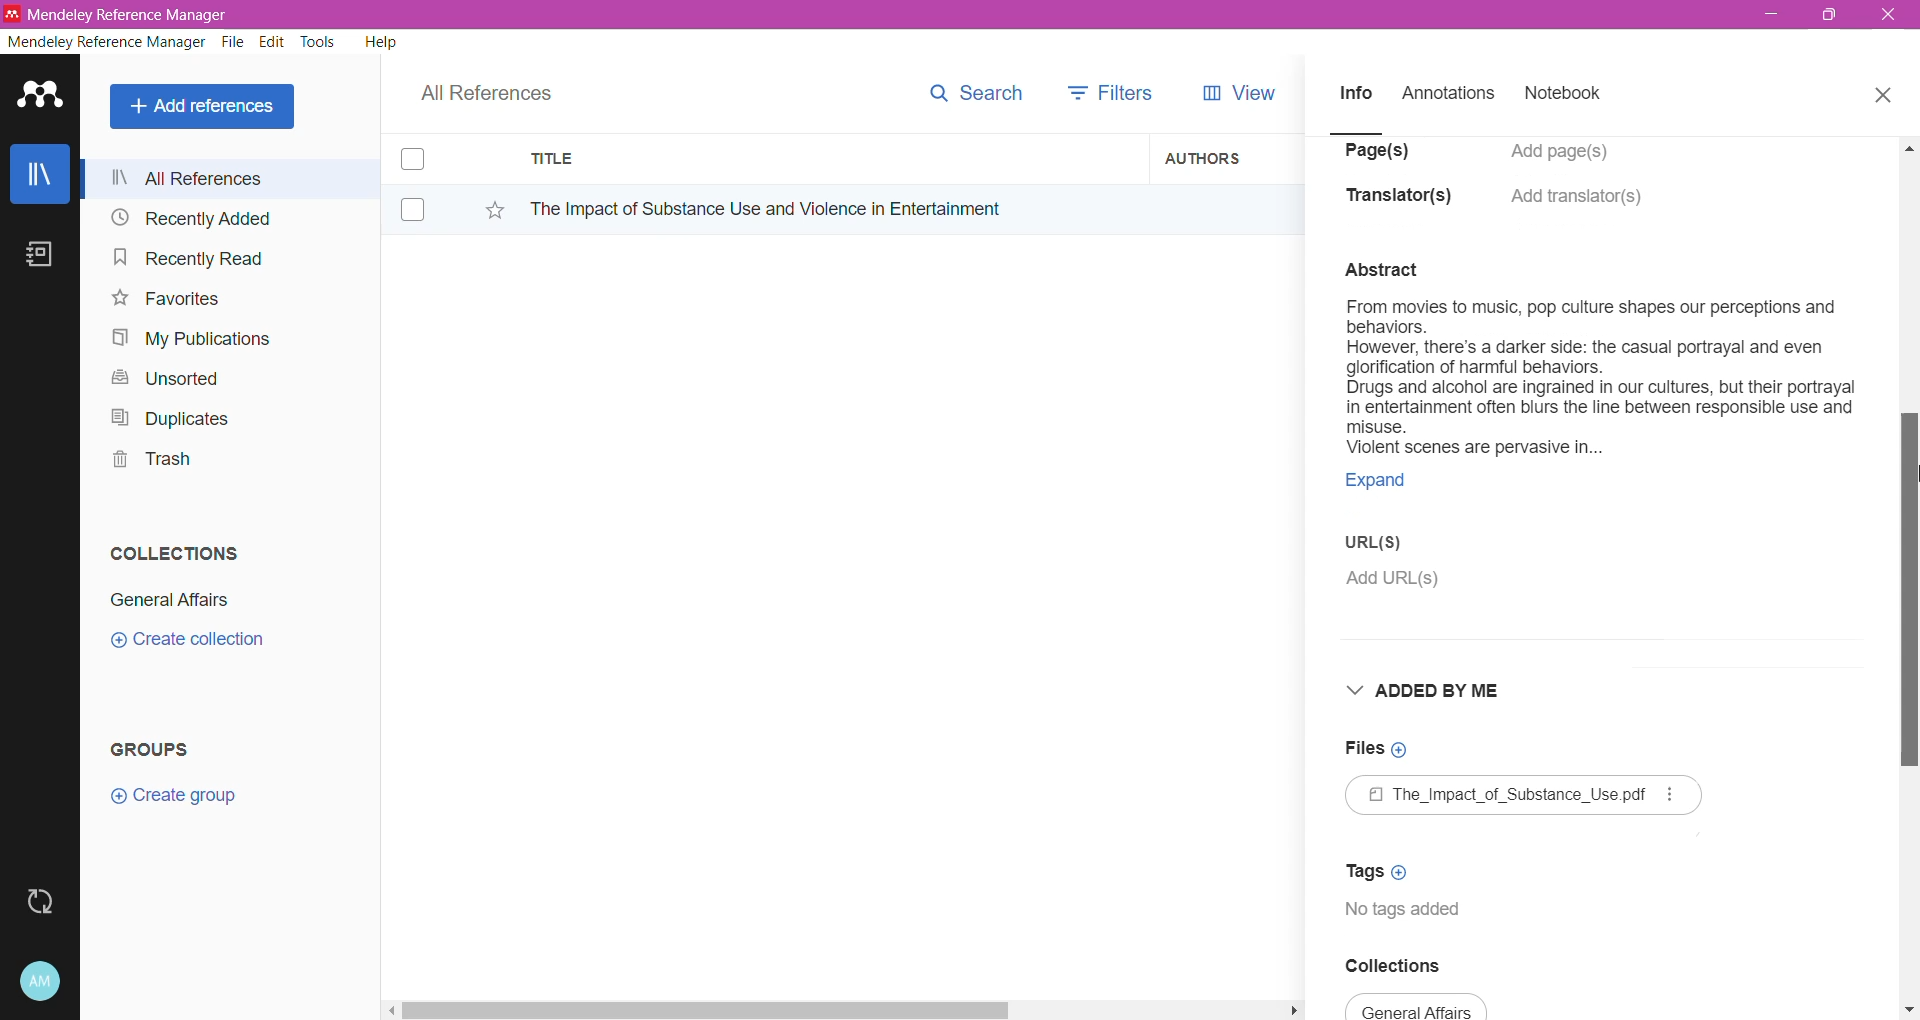 This screenshot has width=1920, height=1020. What do you see at coordinates (1106, 93) in the screenshot?
I see `Filters` at bounding box center [1106, 93].